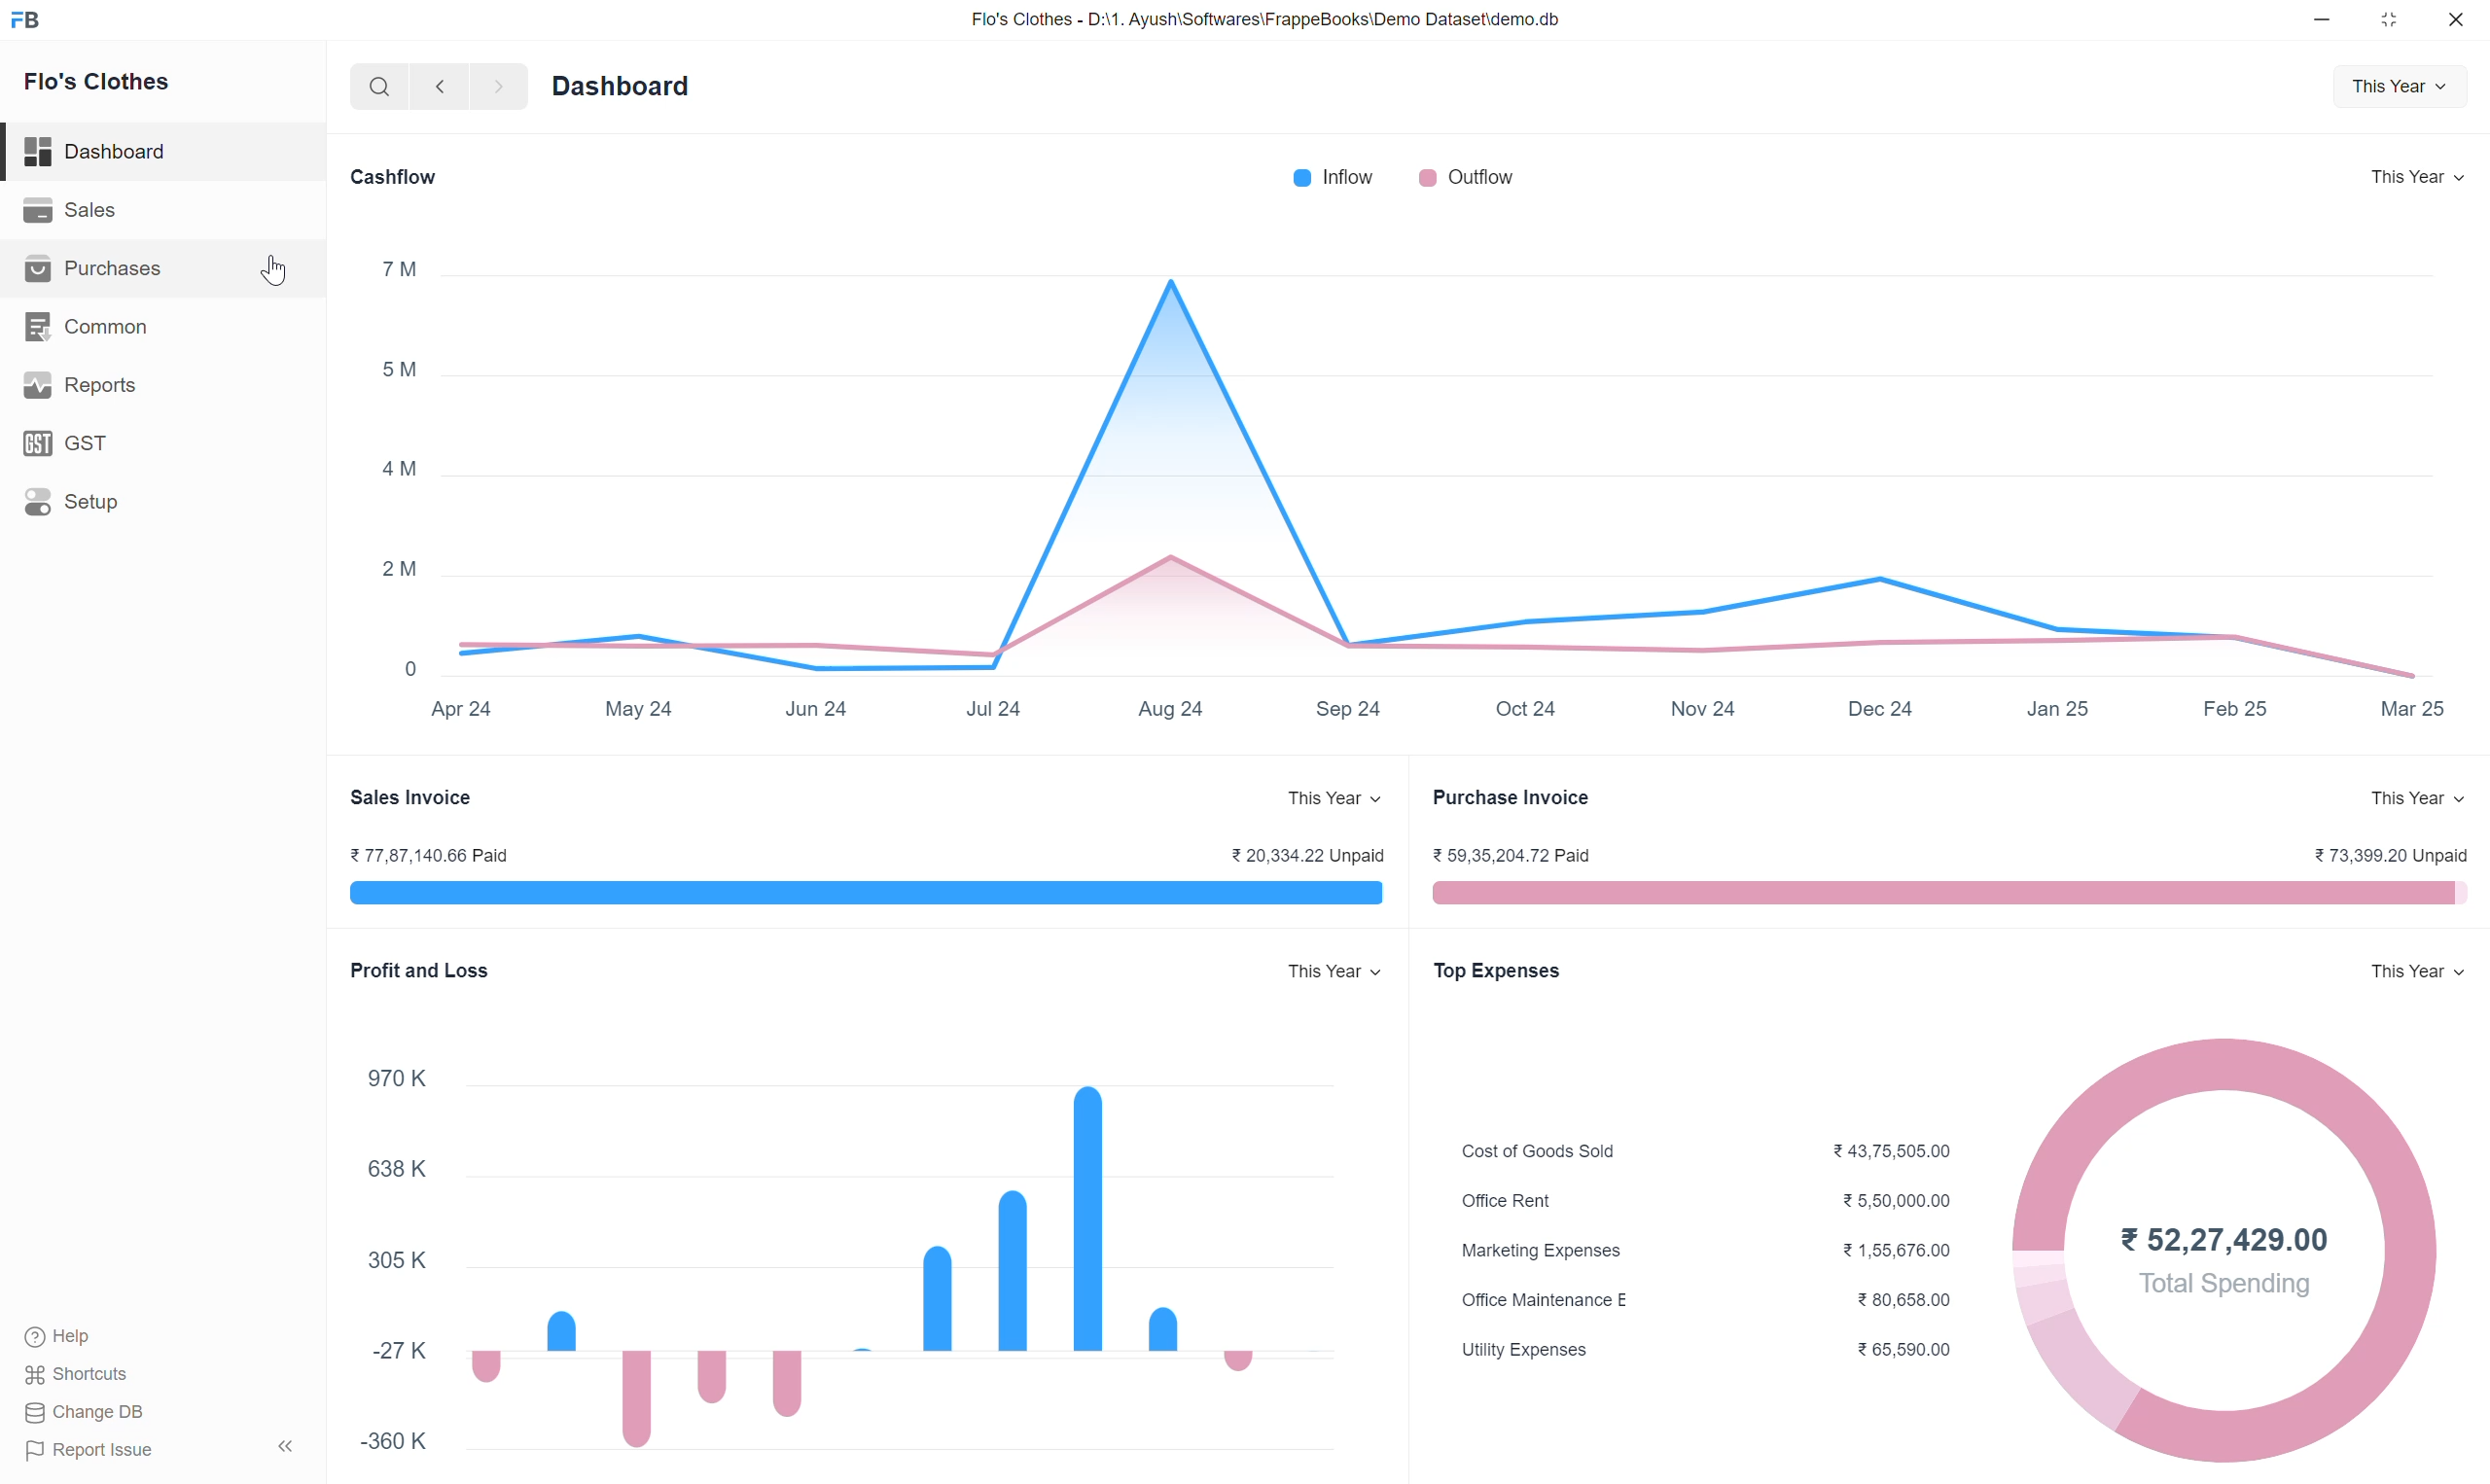 This screenshot has width=2490, height=1484. What do you see at coordinates (279, 272) in the screenshot?
I see `cursor` at bounding box center [279, 272].